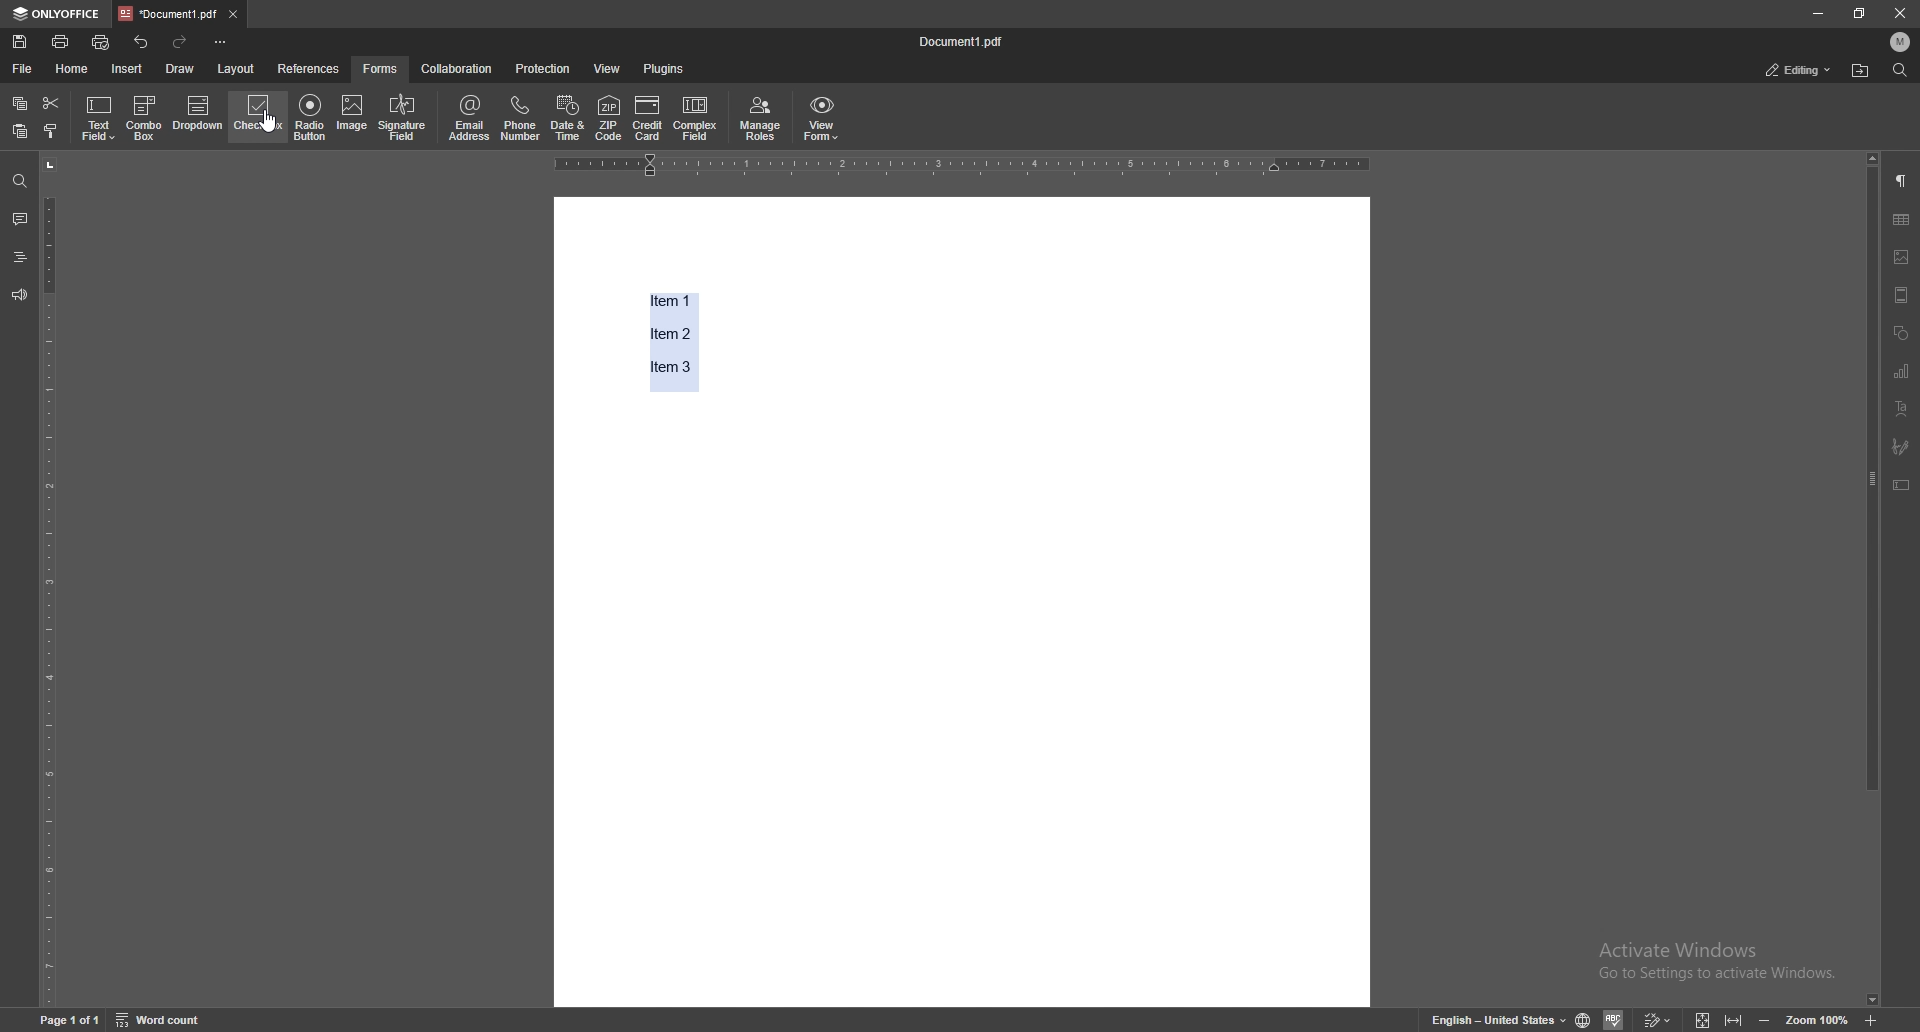  Describe the element at coordinates (310, 116) in the screenshot. I see `radio button` at that location.